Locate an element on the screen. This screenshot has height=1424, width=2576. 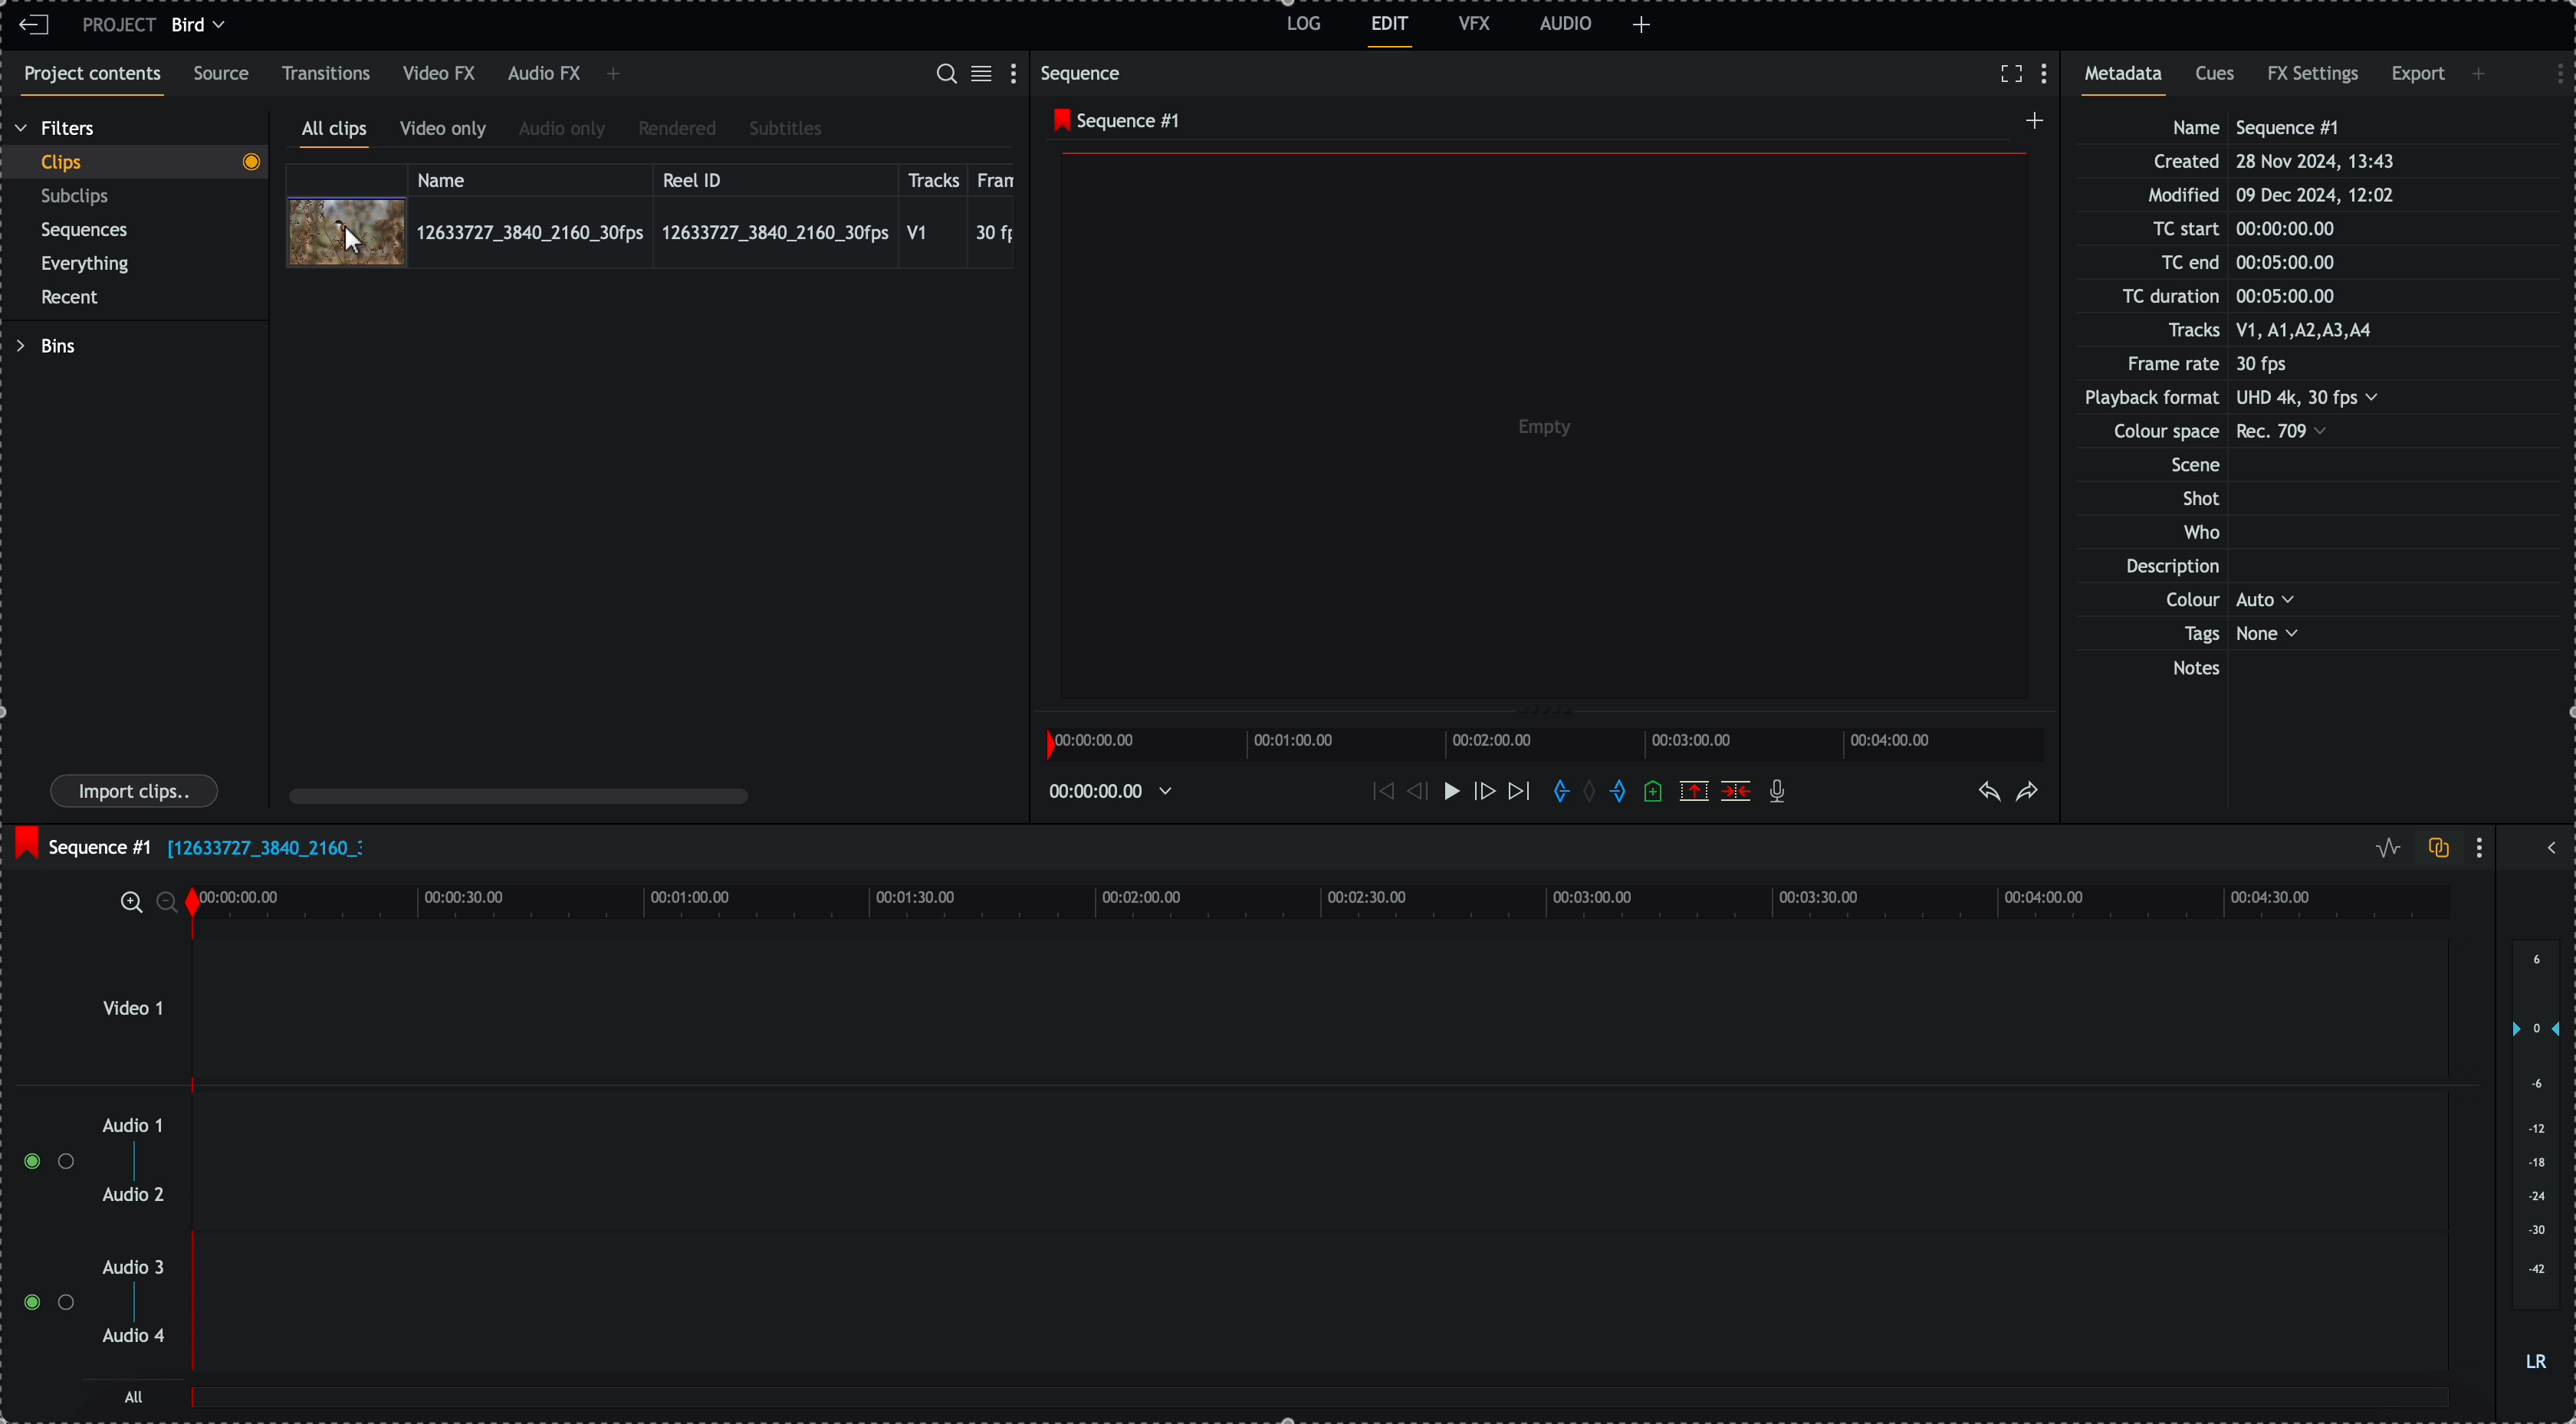
sequence is located at coordinates (1085, 73).